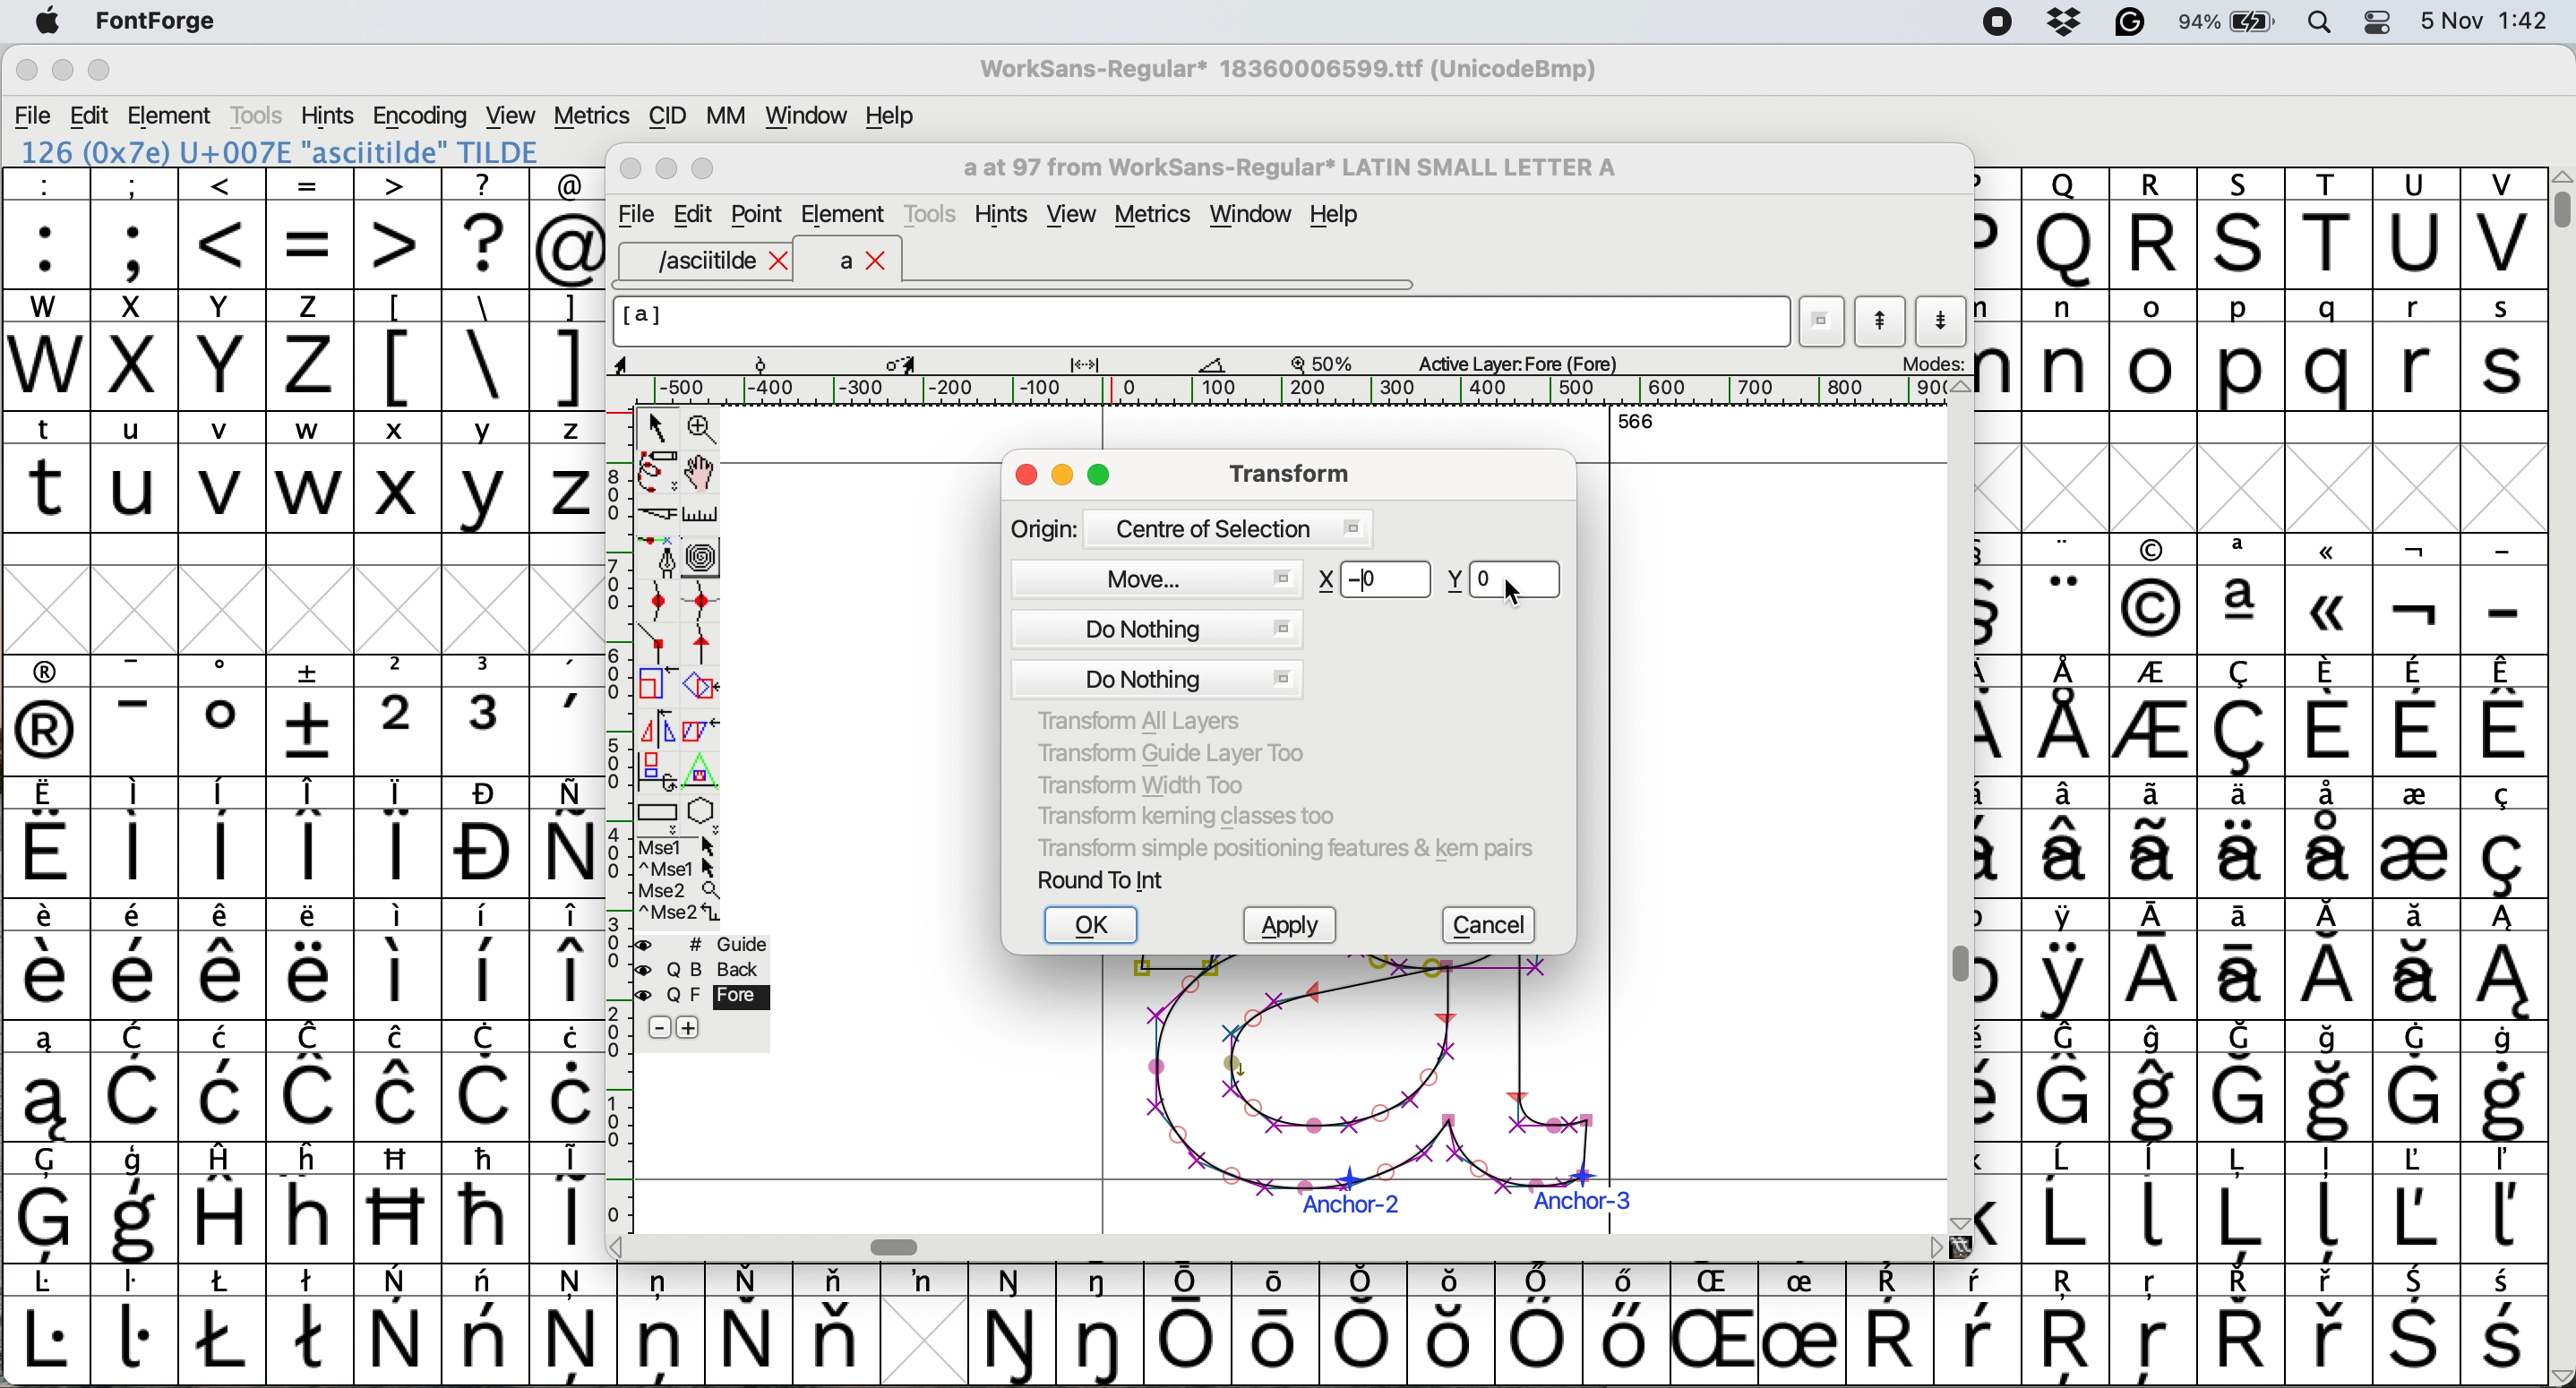  Describe the element at coordinates (49, 351) in the screenshot. I see `W` at that location.